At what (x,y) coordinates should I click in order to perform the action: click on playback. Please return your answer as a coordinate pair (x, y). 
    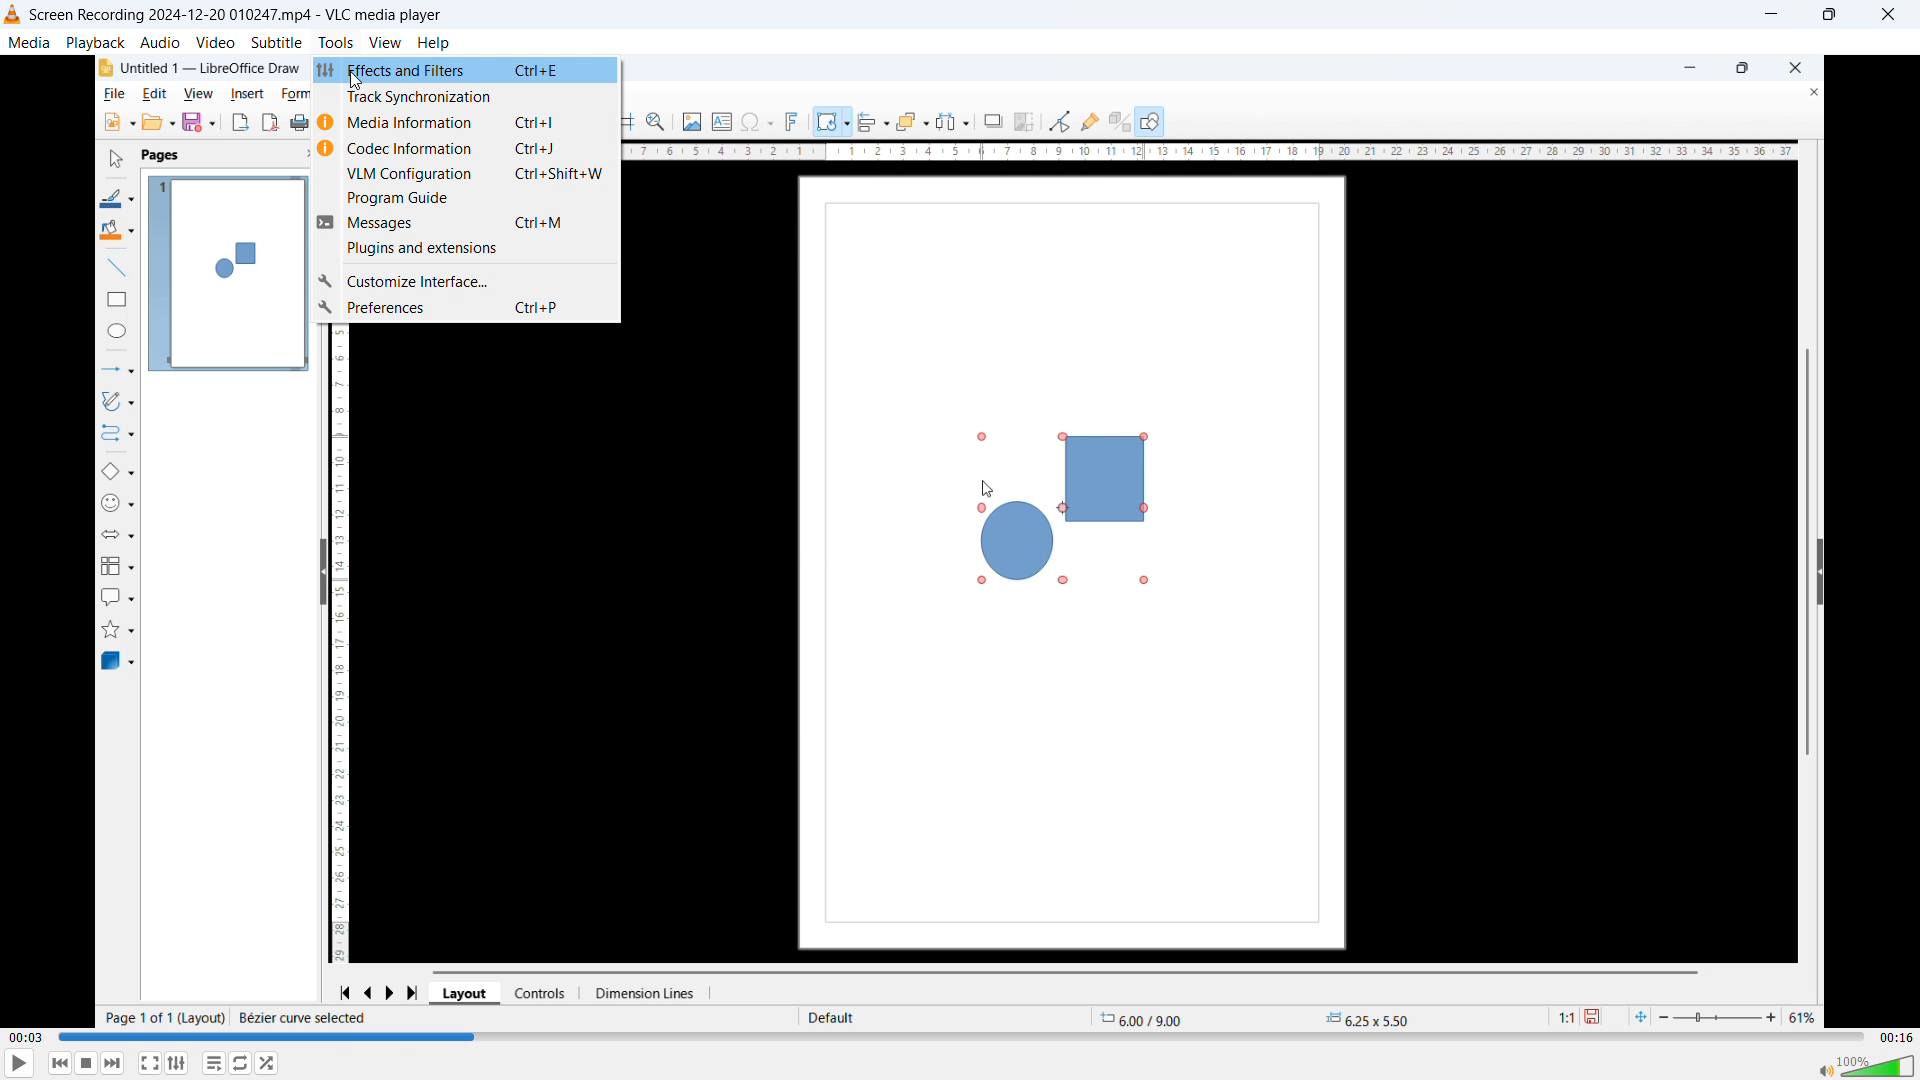
    Looking at the image, I should click on (95, 42).